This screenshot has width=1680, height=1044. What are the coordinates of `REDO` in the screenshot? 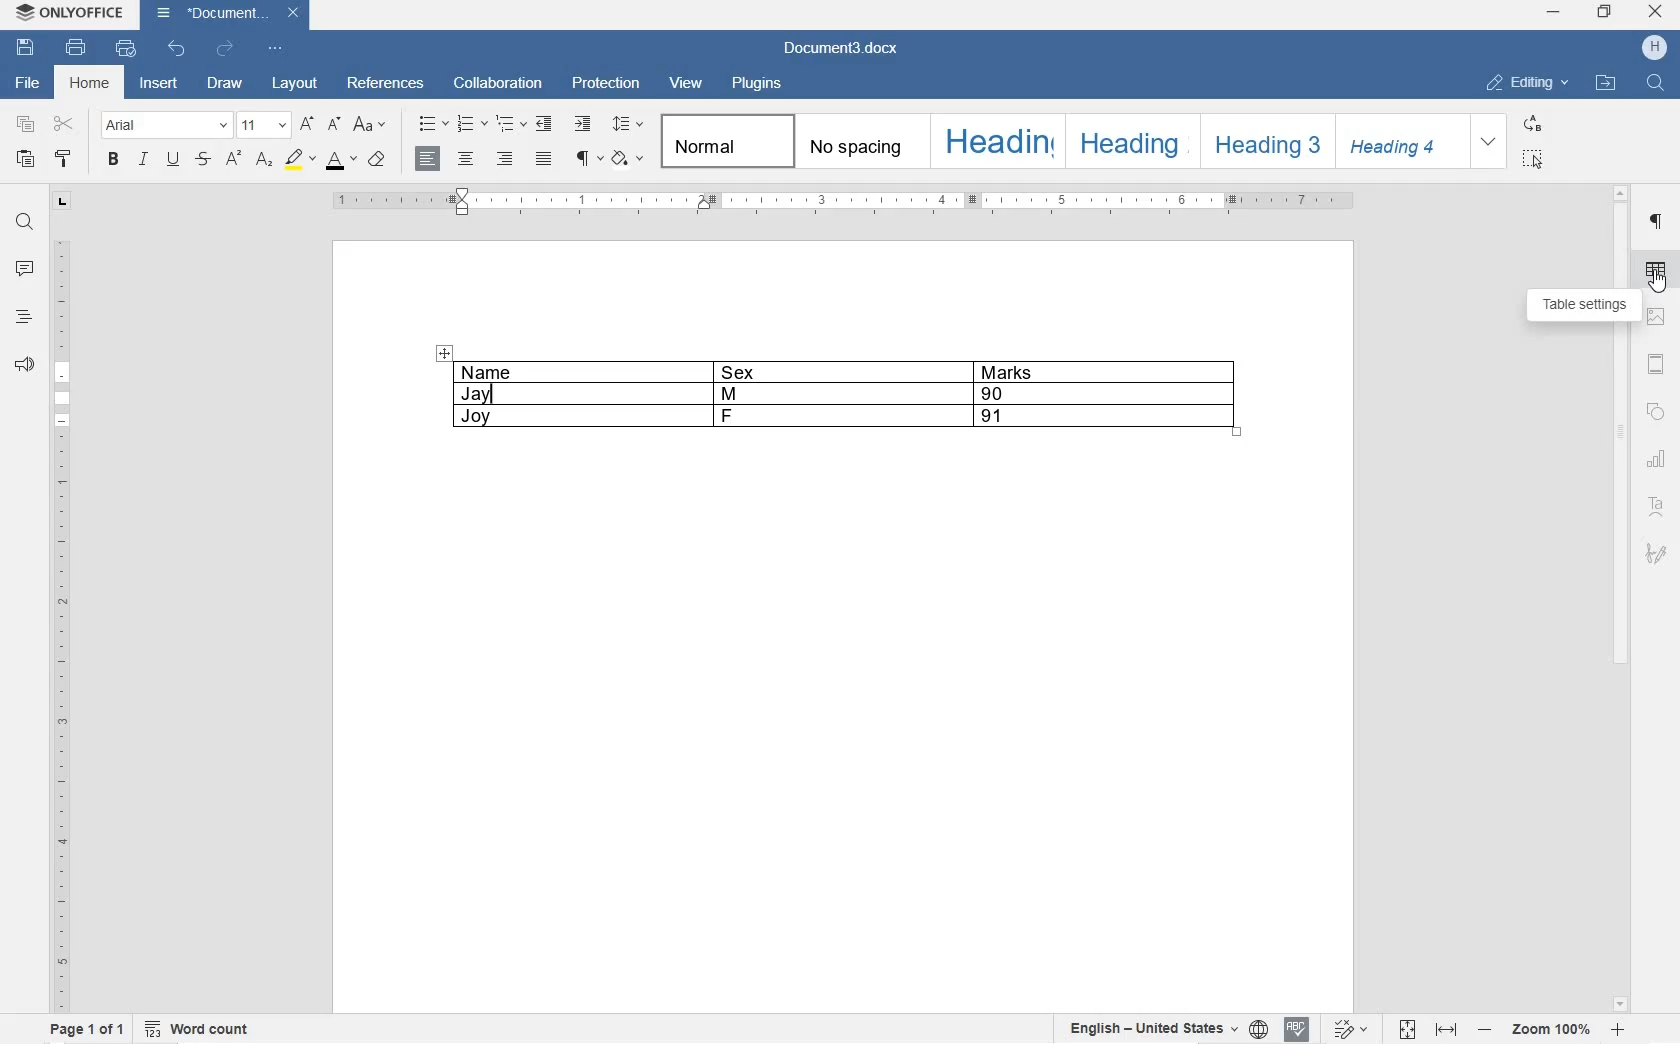 It's located at (226, 47).